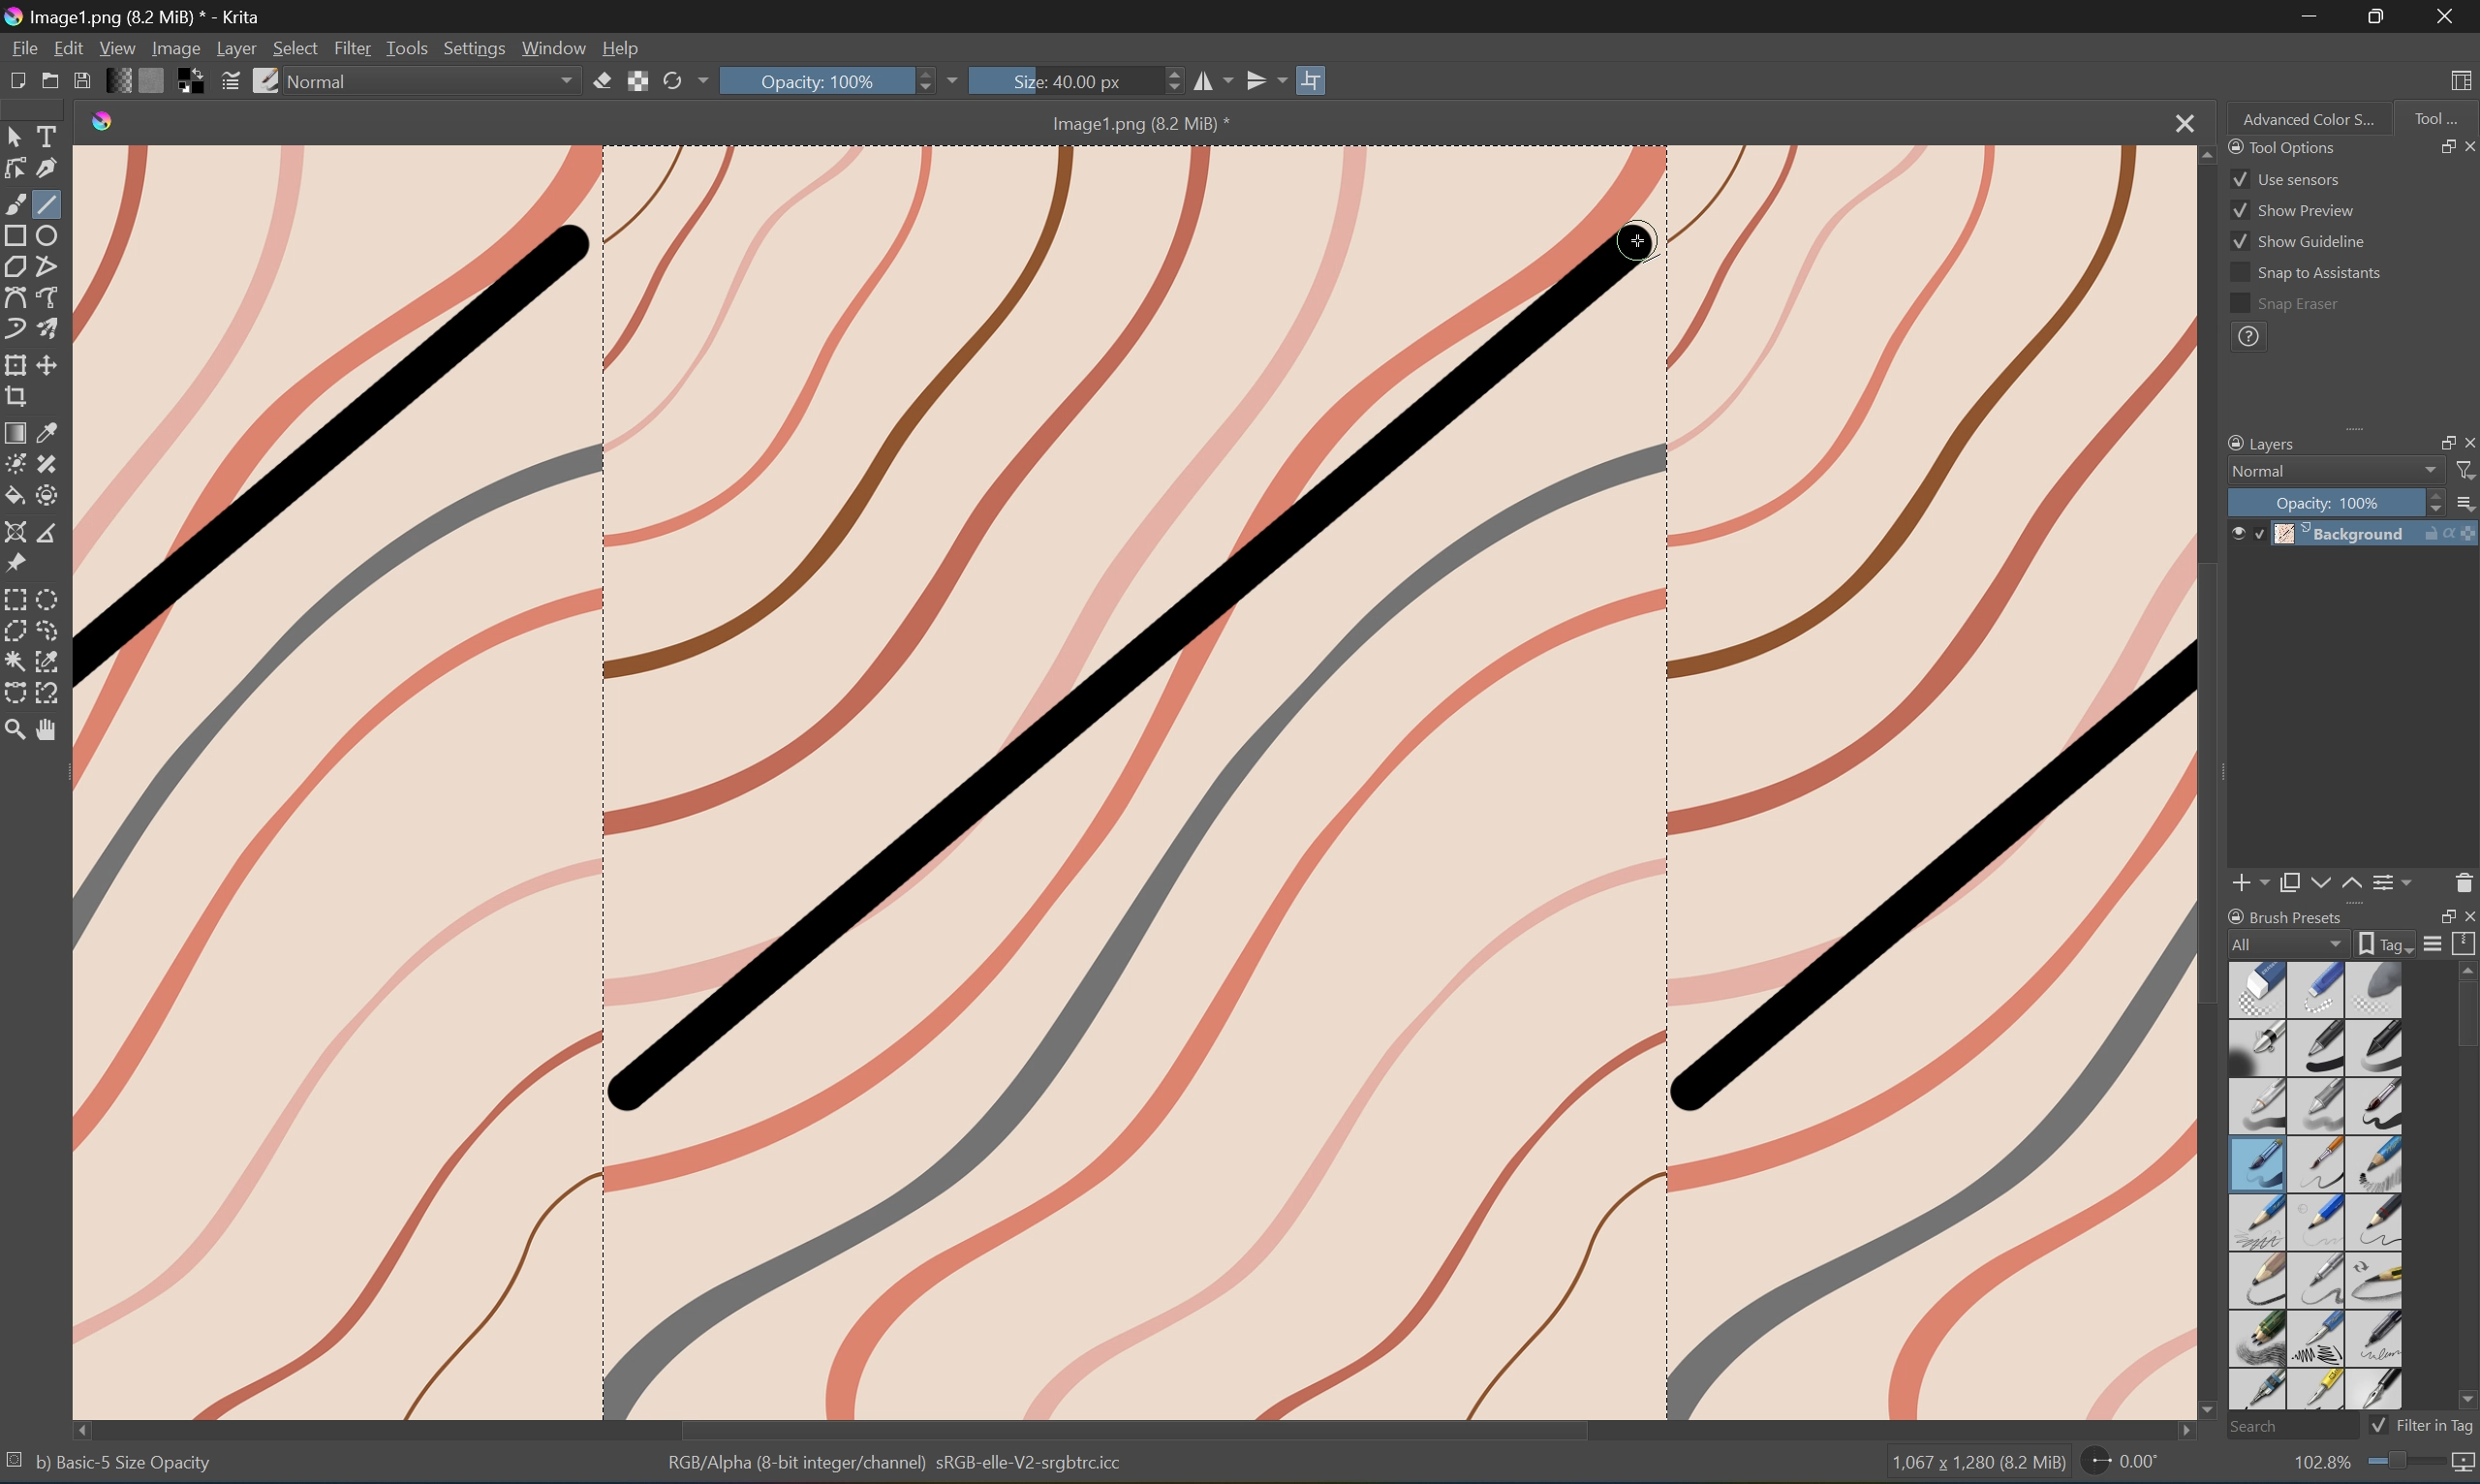 The height and width of the screenshot is (1484, 2480). What do you see at coordinates (2465, 80) in the screenshot?
I see `Choose workspace` at bounding box center [2465, 80].